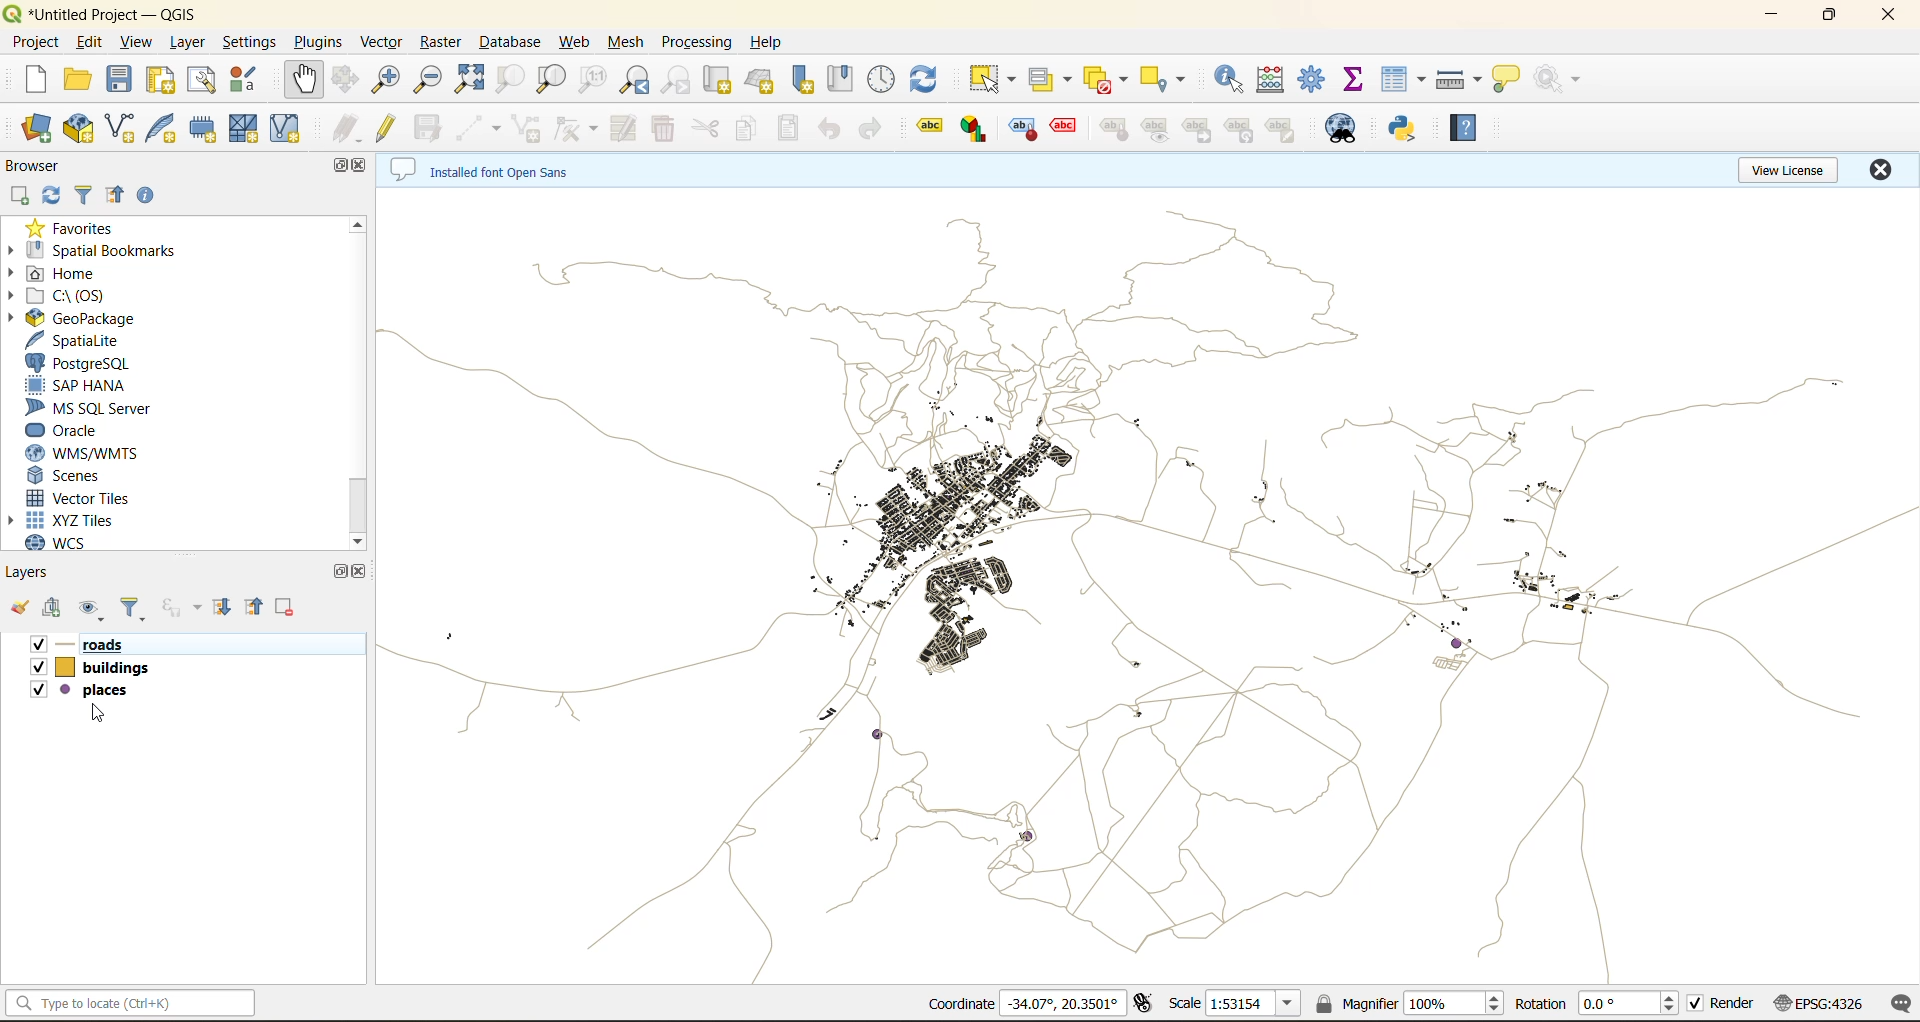 The height and width of the screenshot is (1022, 1920). What do you see at coordinates (111, 253) in the screenshot?
I see `spatial bookmarks` at bounding box center [111, 253].